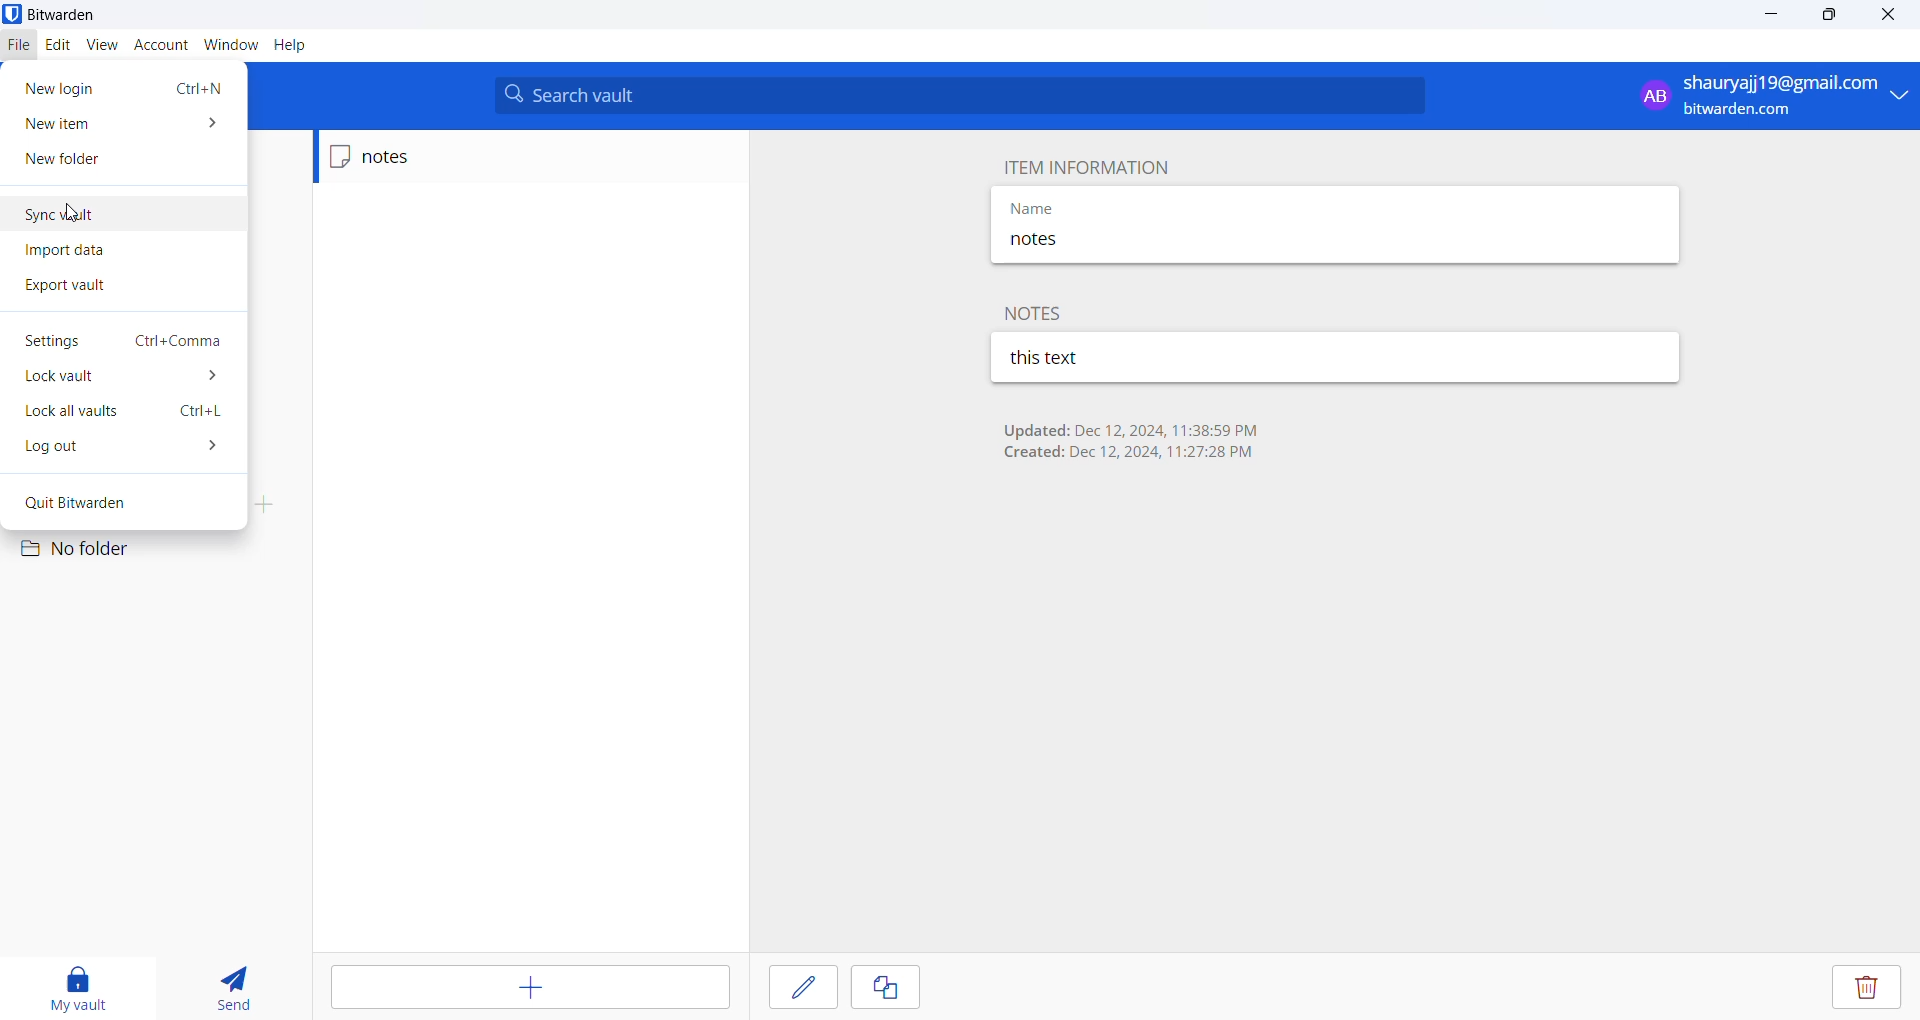 This screenshot has height=1020, width=1920. I want to click on edit, so click(55, 44).